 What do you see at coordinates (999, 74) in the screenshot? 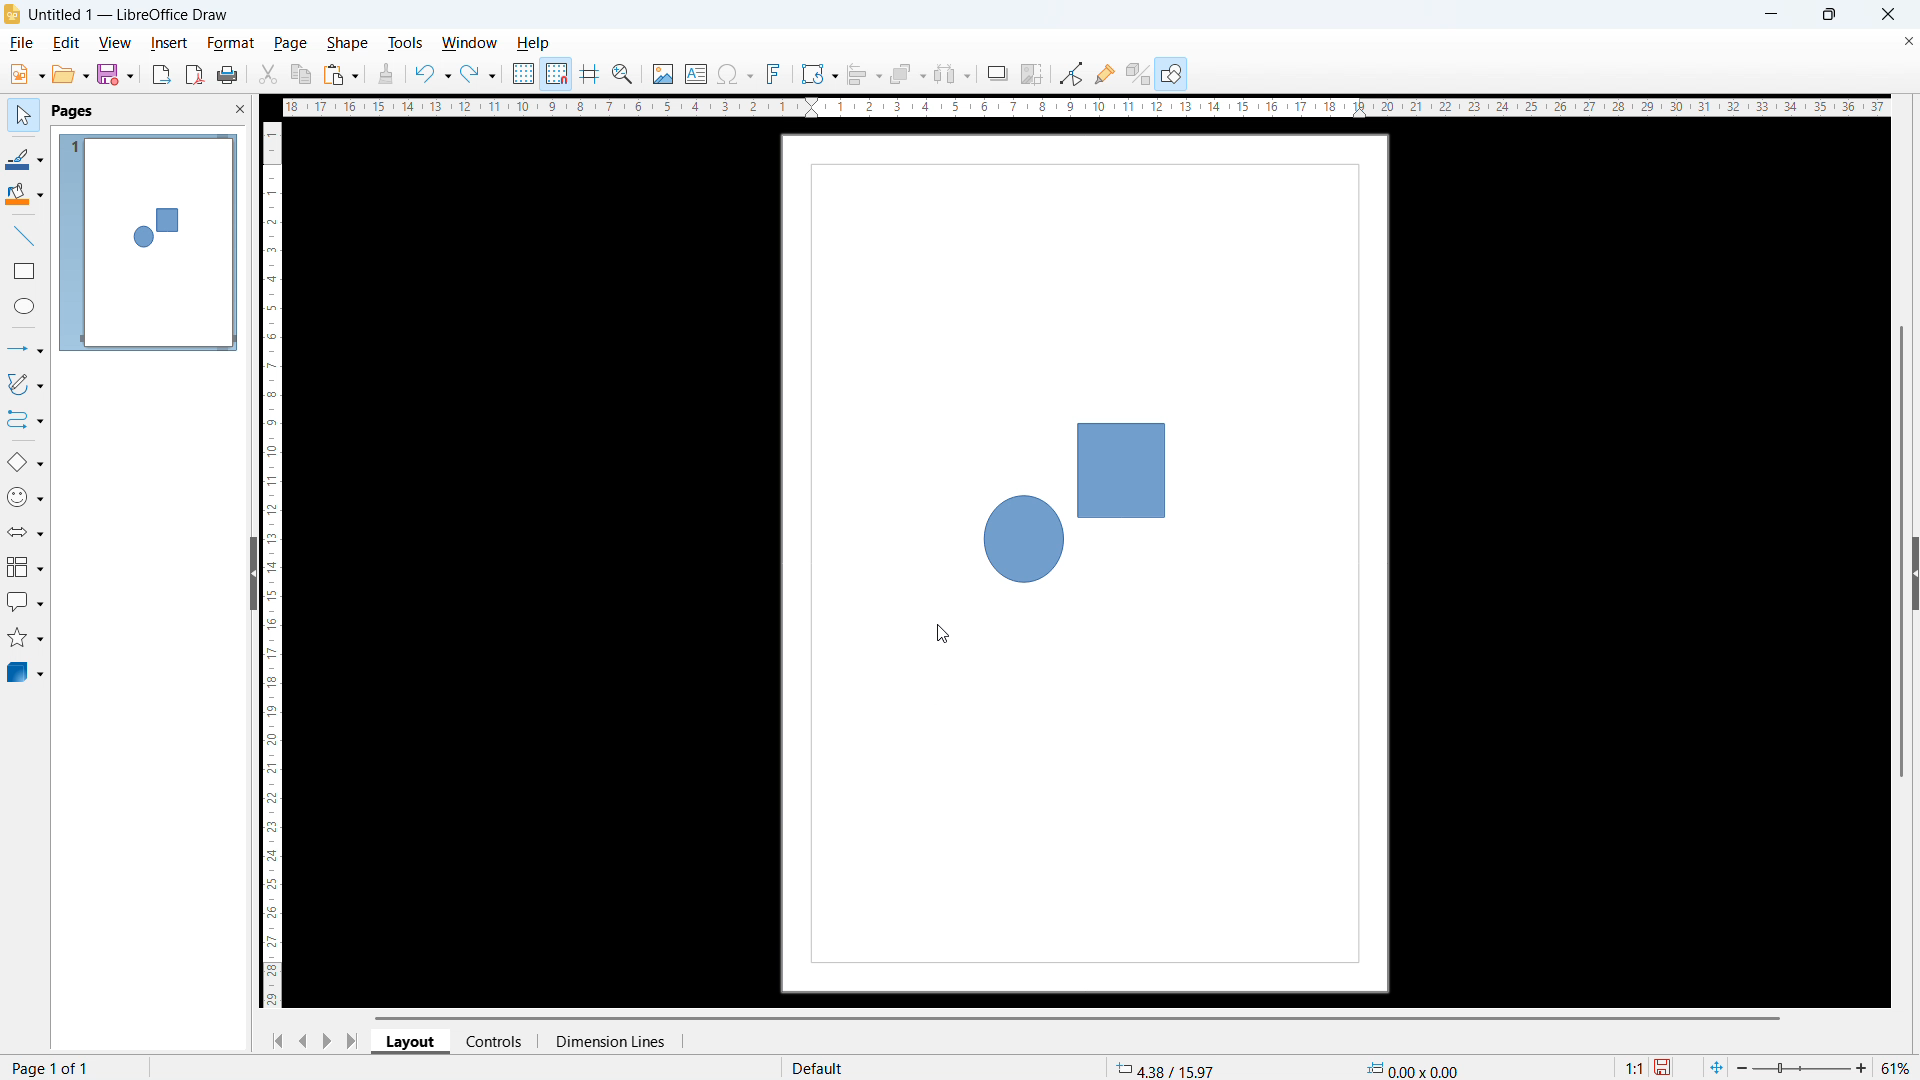
I see `shadow` at bounding box center [999, 74].